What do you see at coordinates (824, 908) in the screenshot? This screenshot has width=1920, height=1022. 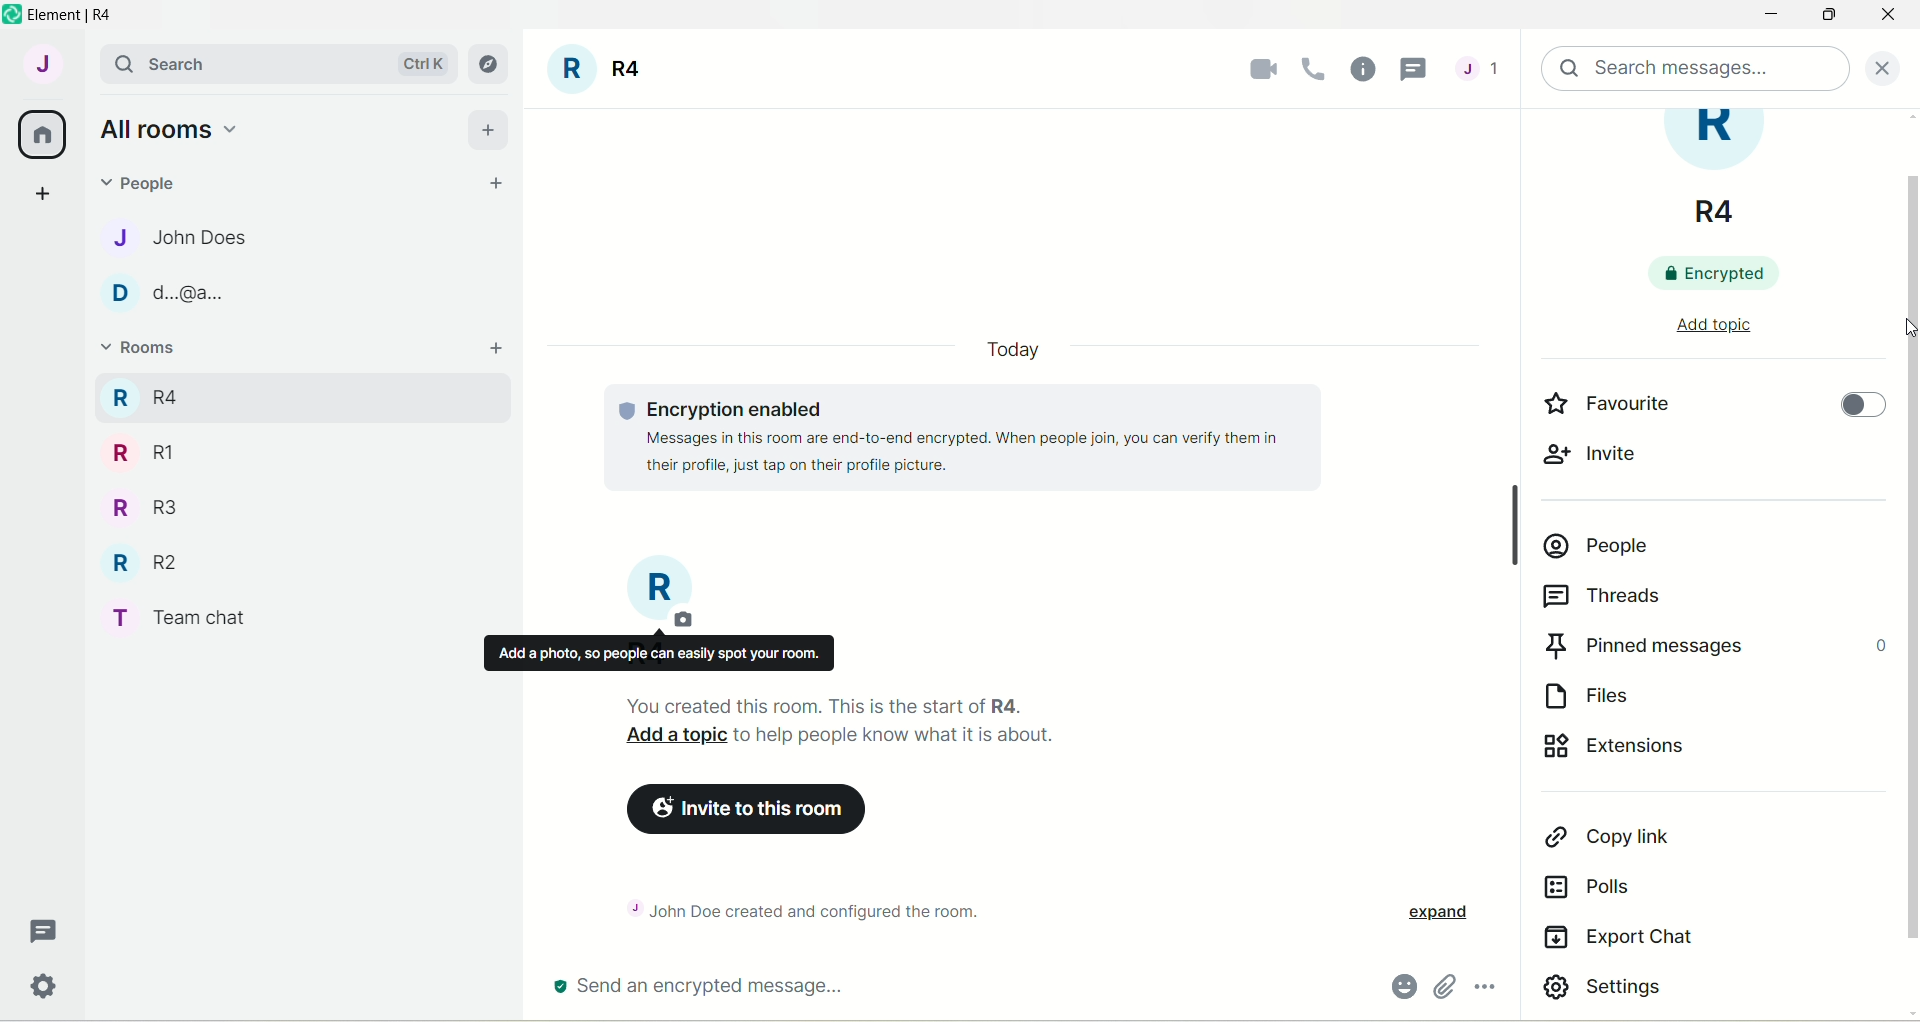 I see `~ John Doe created and configured the room.` at bounding box center [824, 908].